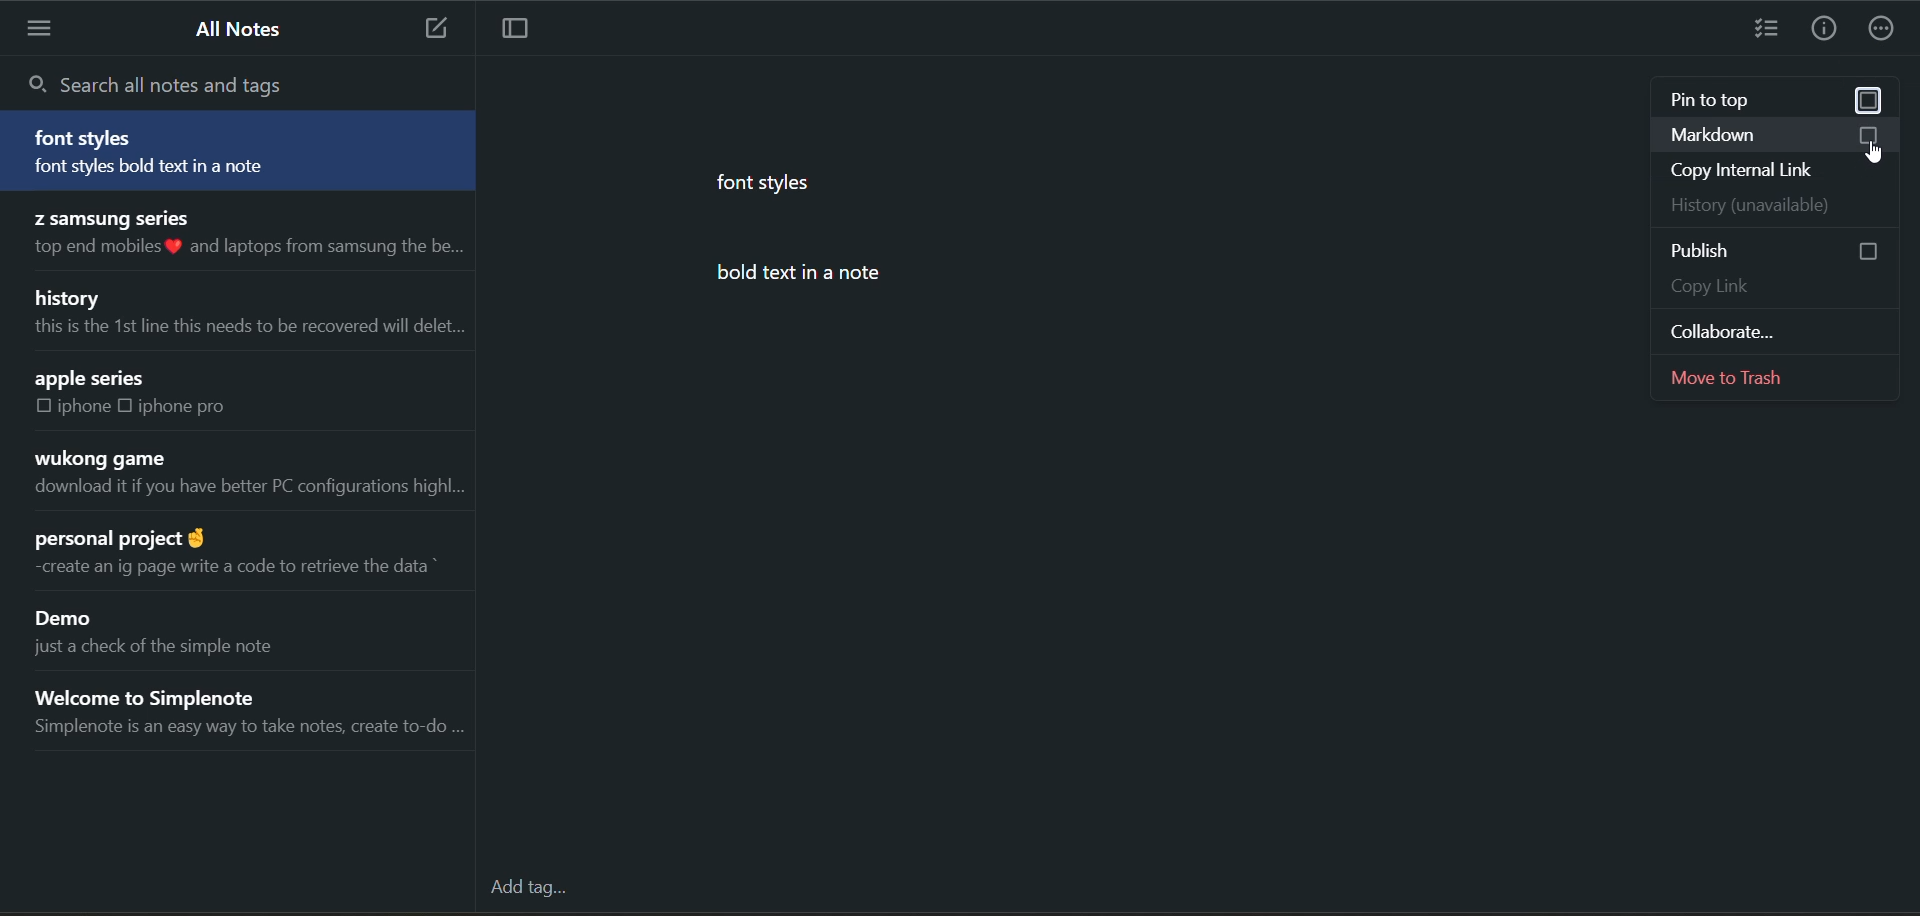 The width and height of the screenshot is (1920, 916). I want to click on checkbox, so click(1870, 102).